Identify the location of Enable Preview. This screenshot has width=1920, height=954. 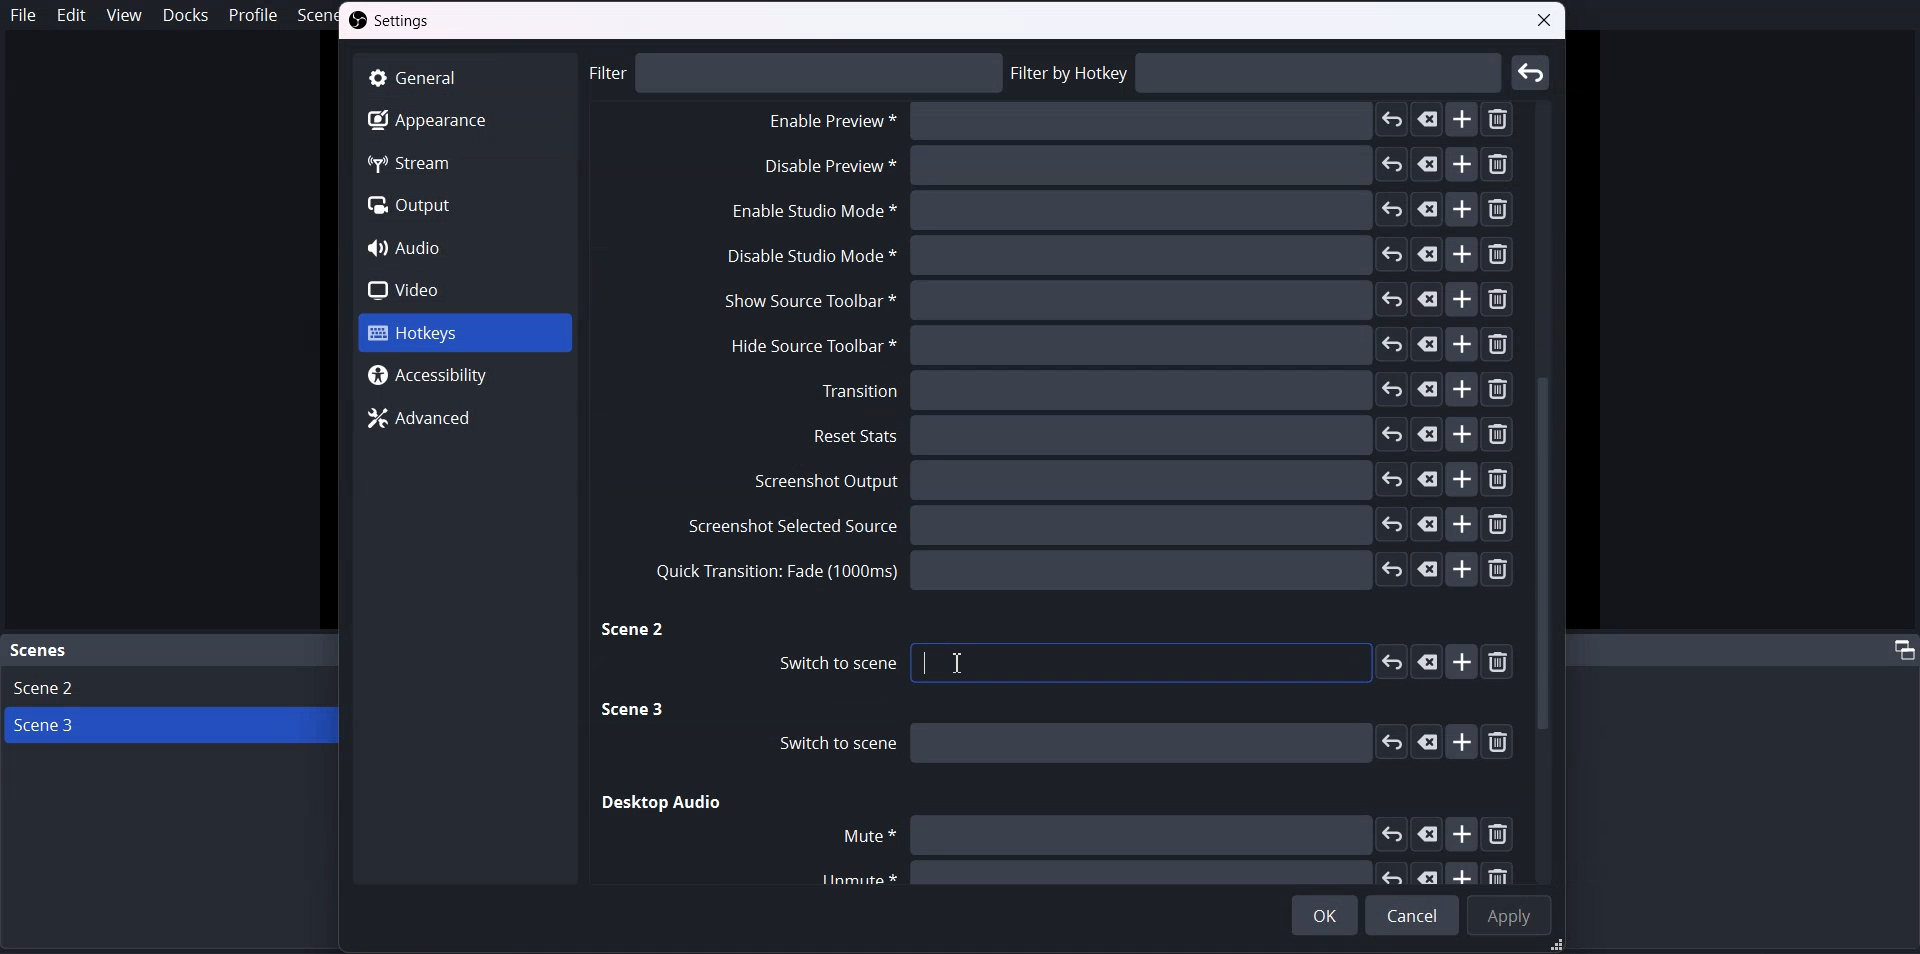
(1131, 171).